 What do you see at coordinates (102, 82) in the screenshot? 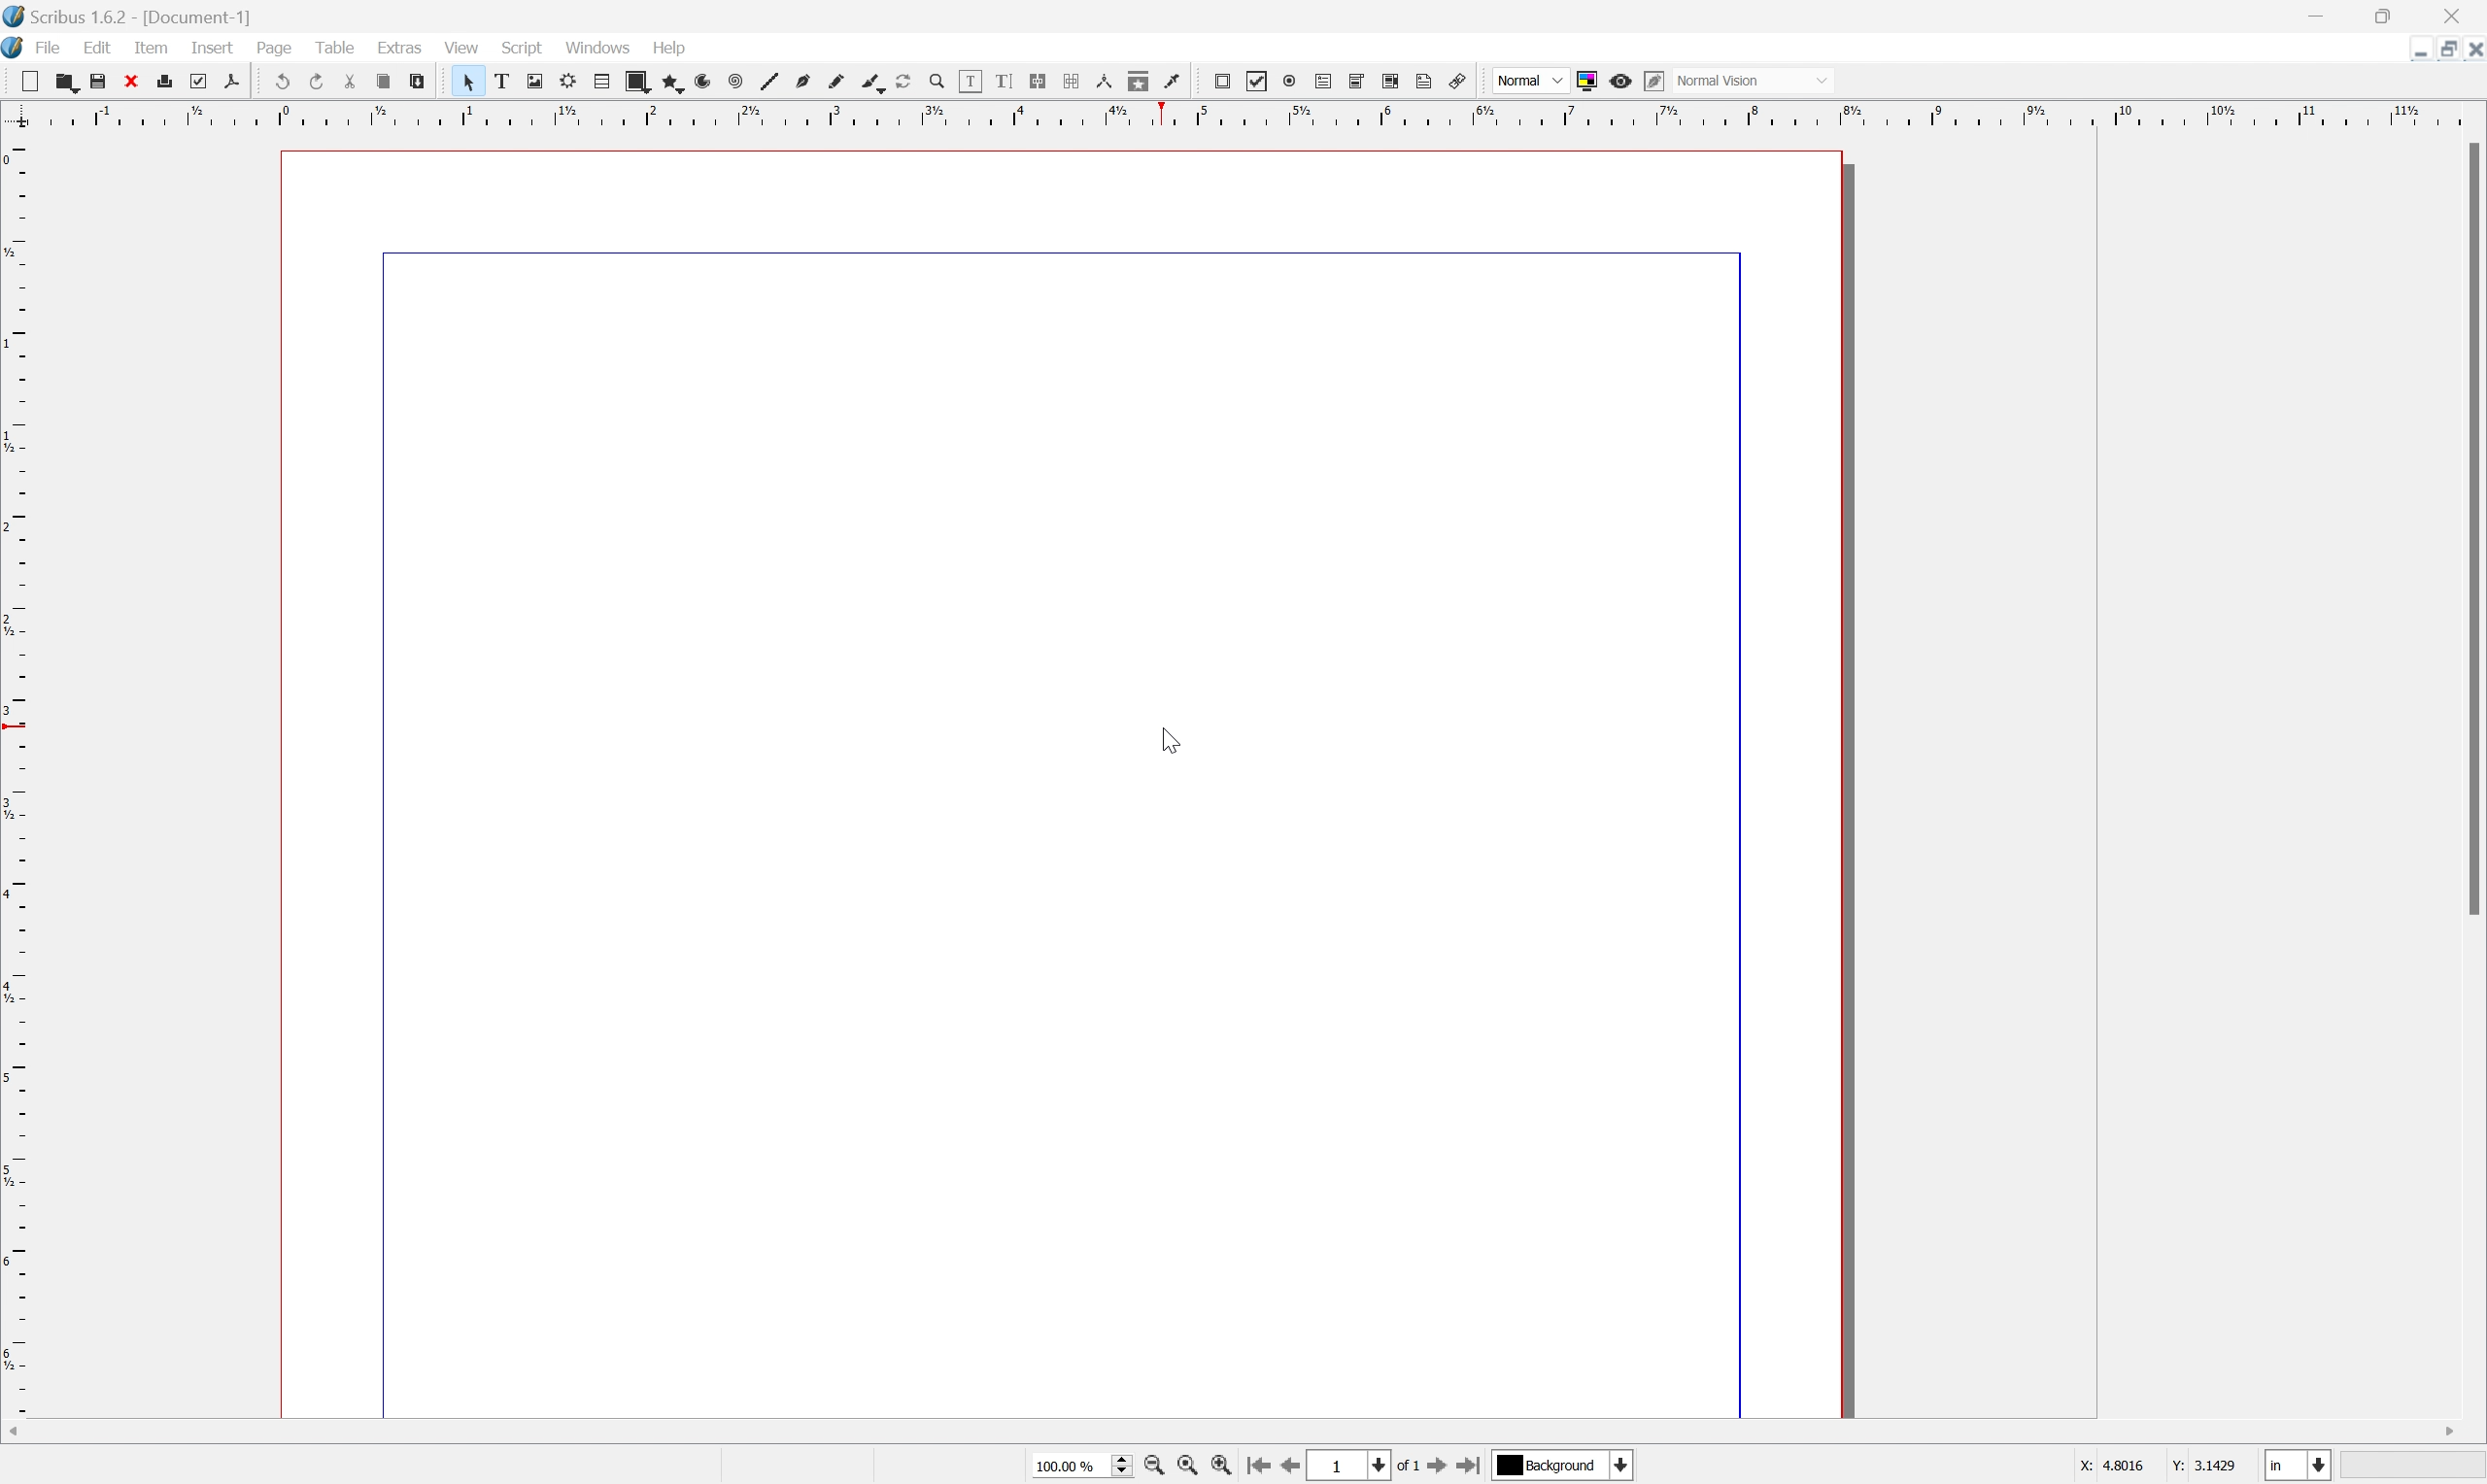
I see `save` at bounding box center [102, 82].